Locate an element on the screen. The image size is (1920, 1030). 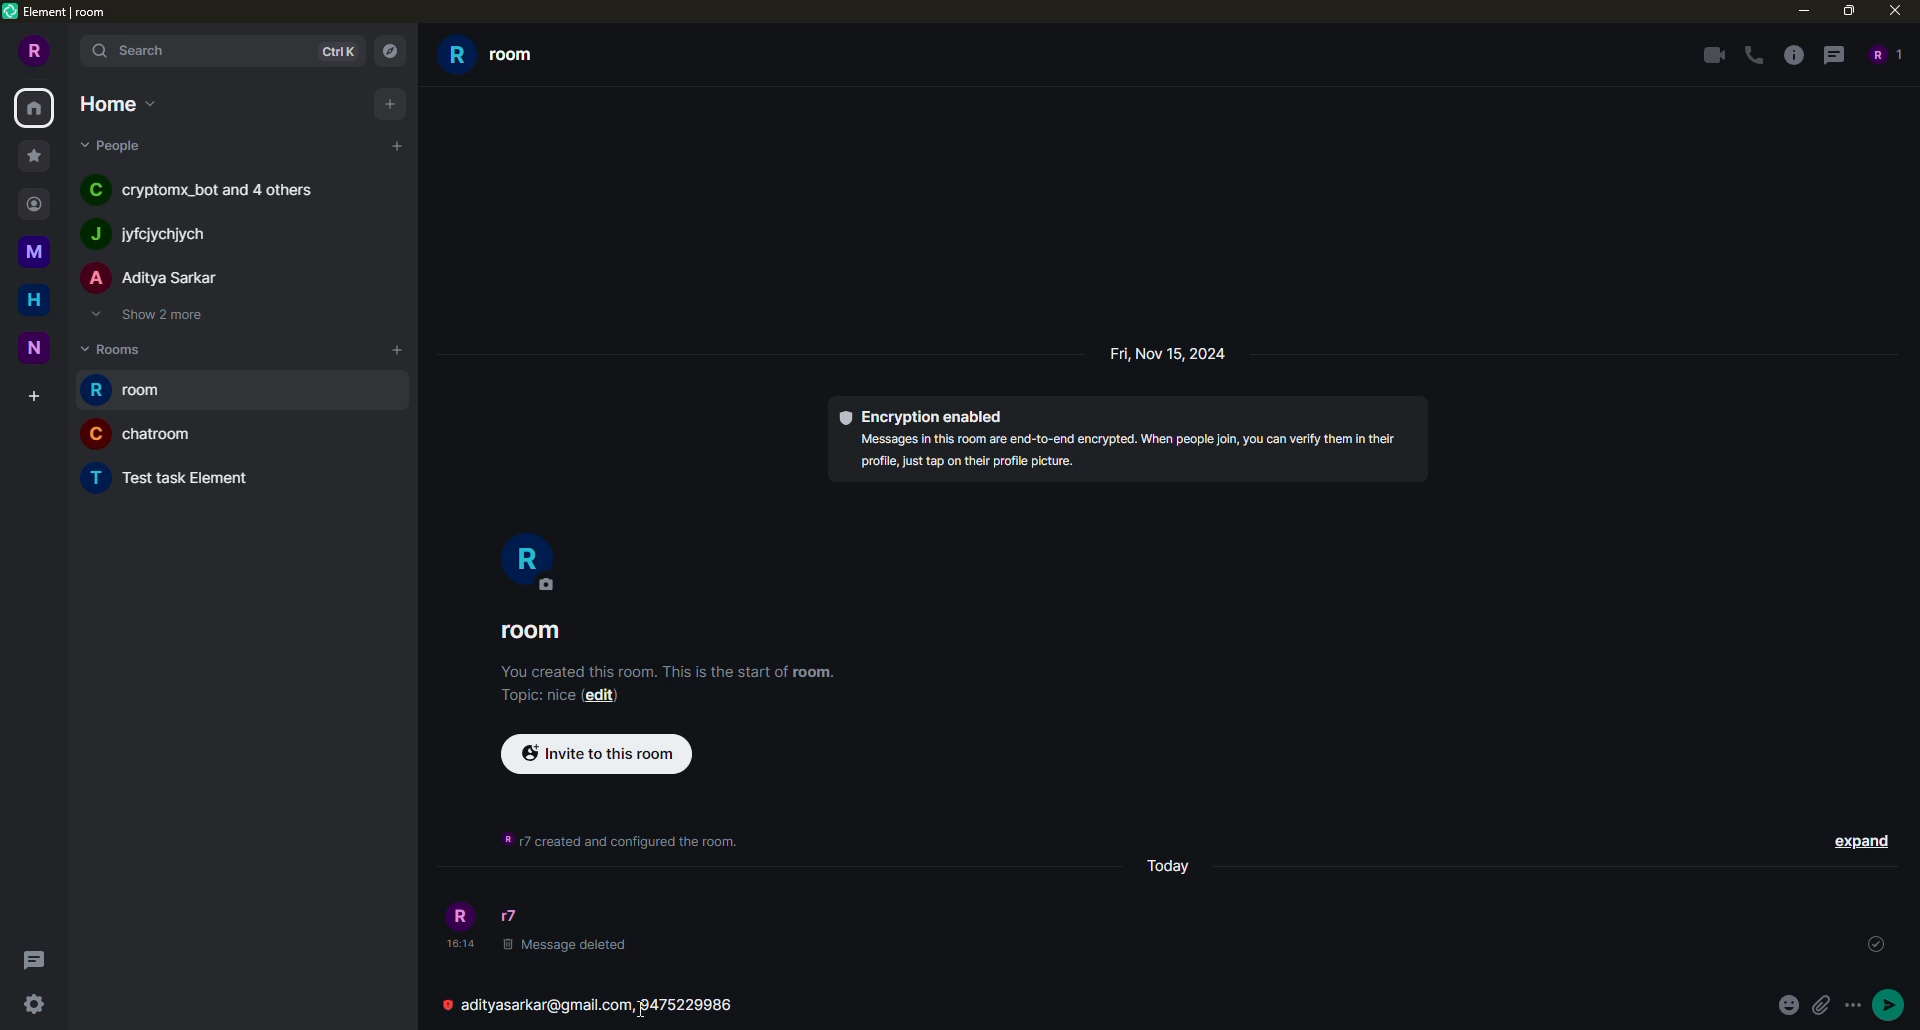
email, contact number is located at coordinates (608, 1008).